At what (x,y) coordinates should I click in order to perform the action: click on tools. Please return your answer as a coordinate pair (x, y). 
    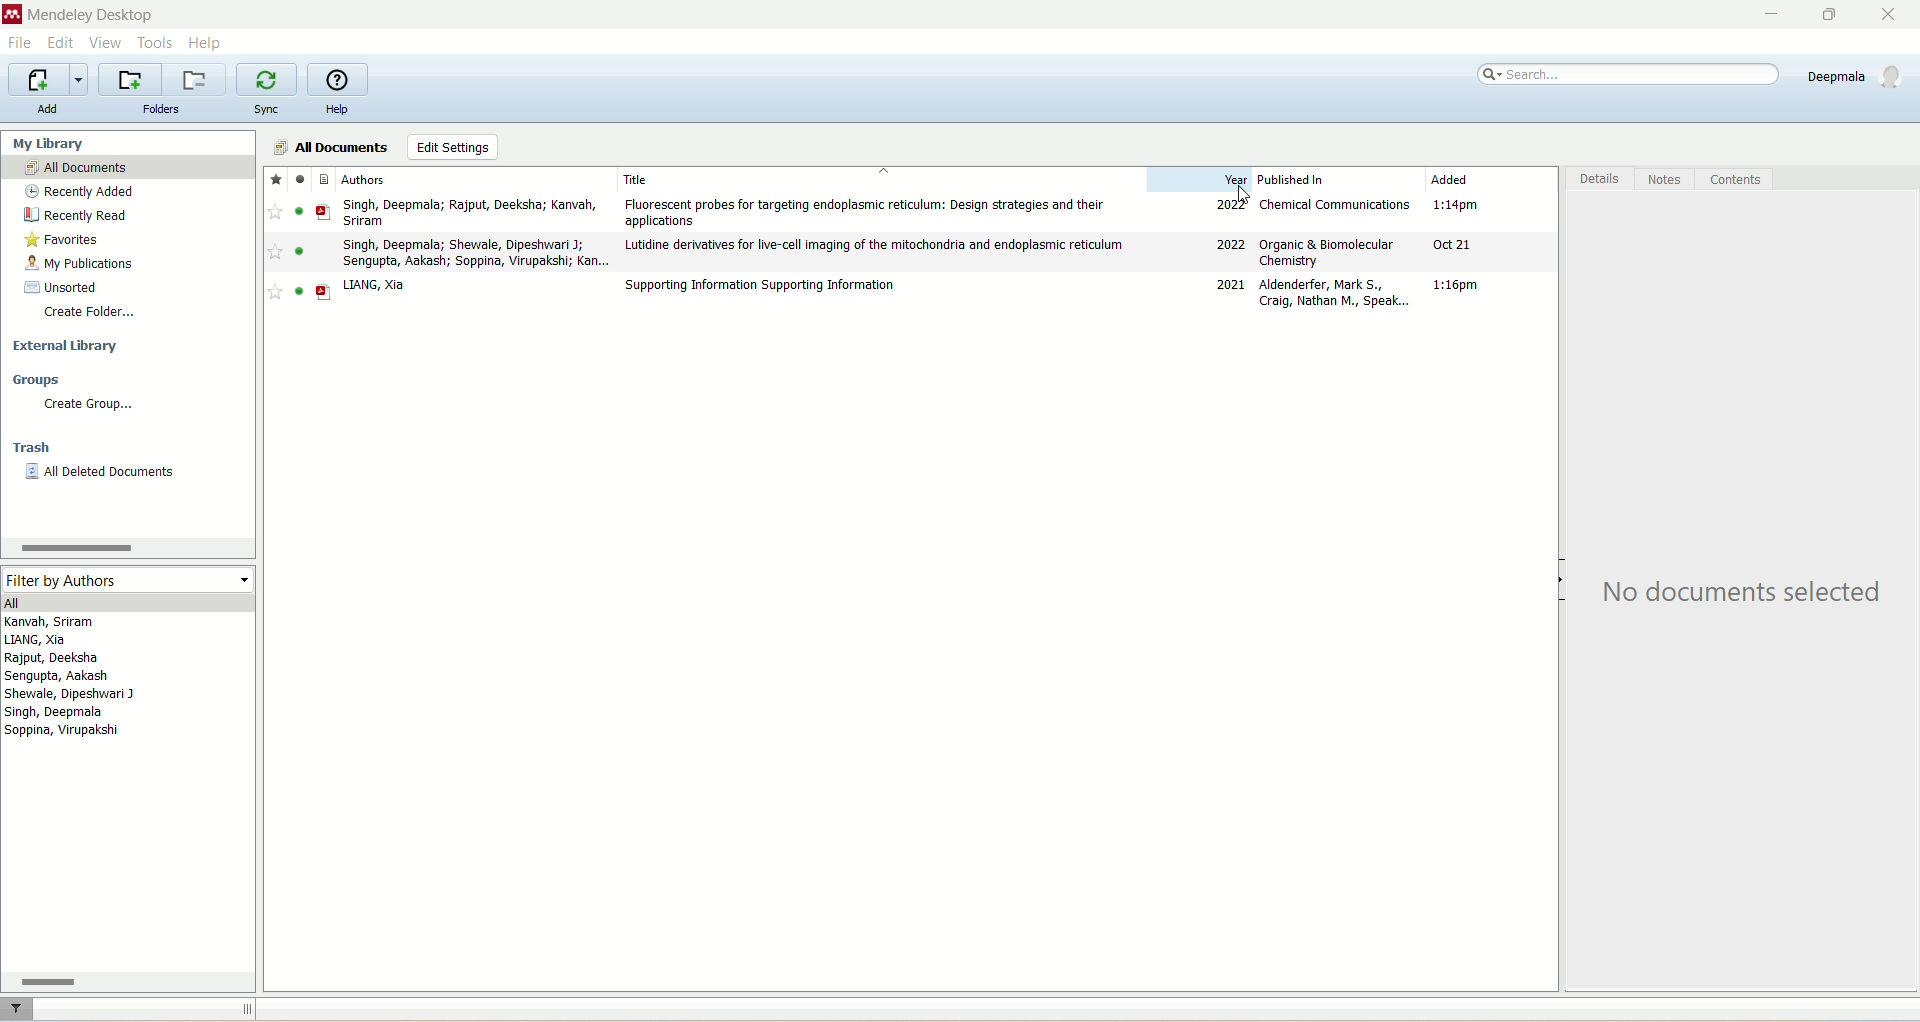
    Looking at the image, I should click on (156, 42).